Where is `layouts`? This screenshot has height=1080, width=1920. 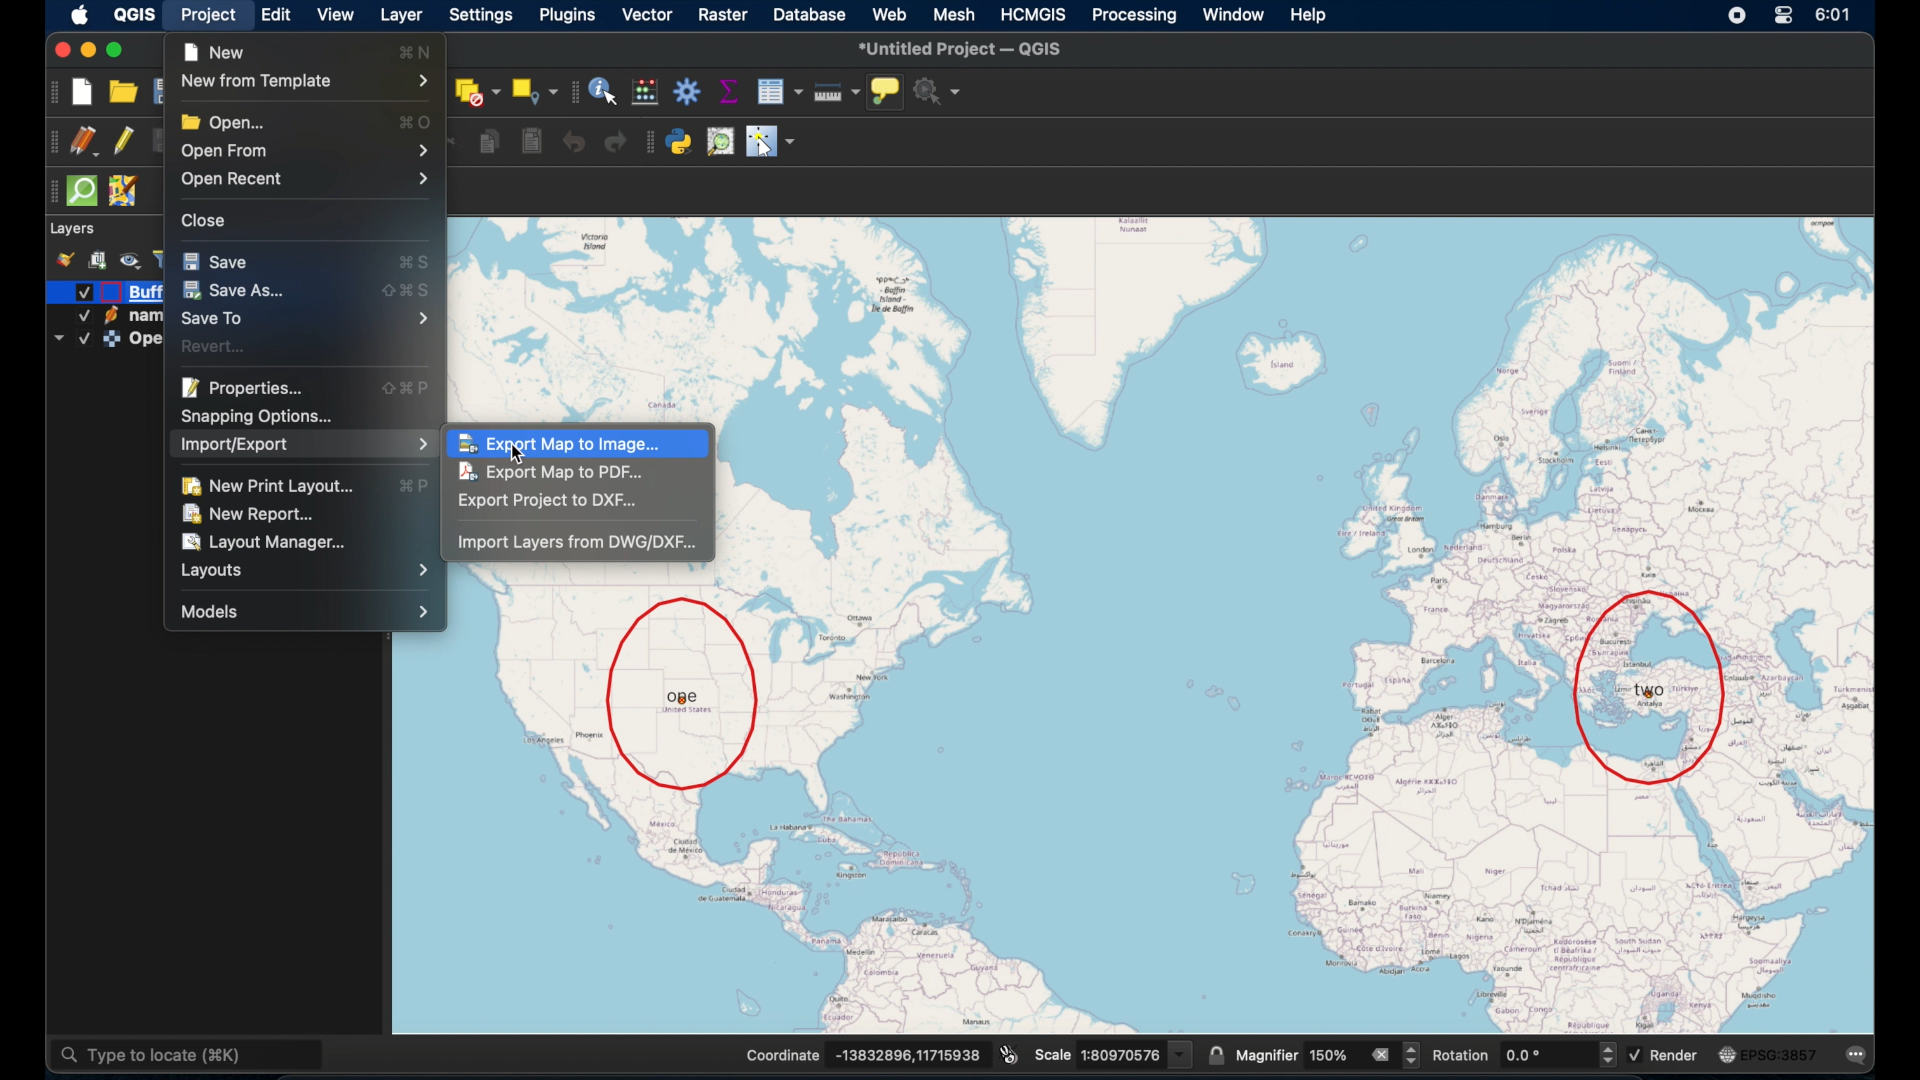 layouts is located at coordinates (310, 569).